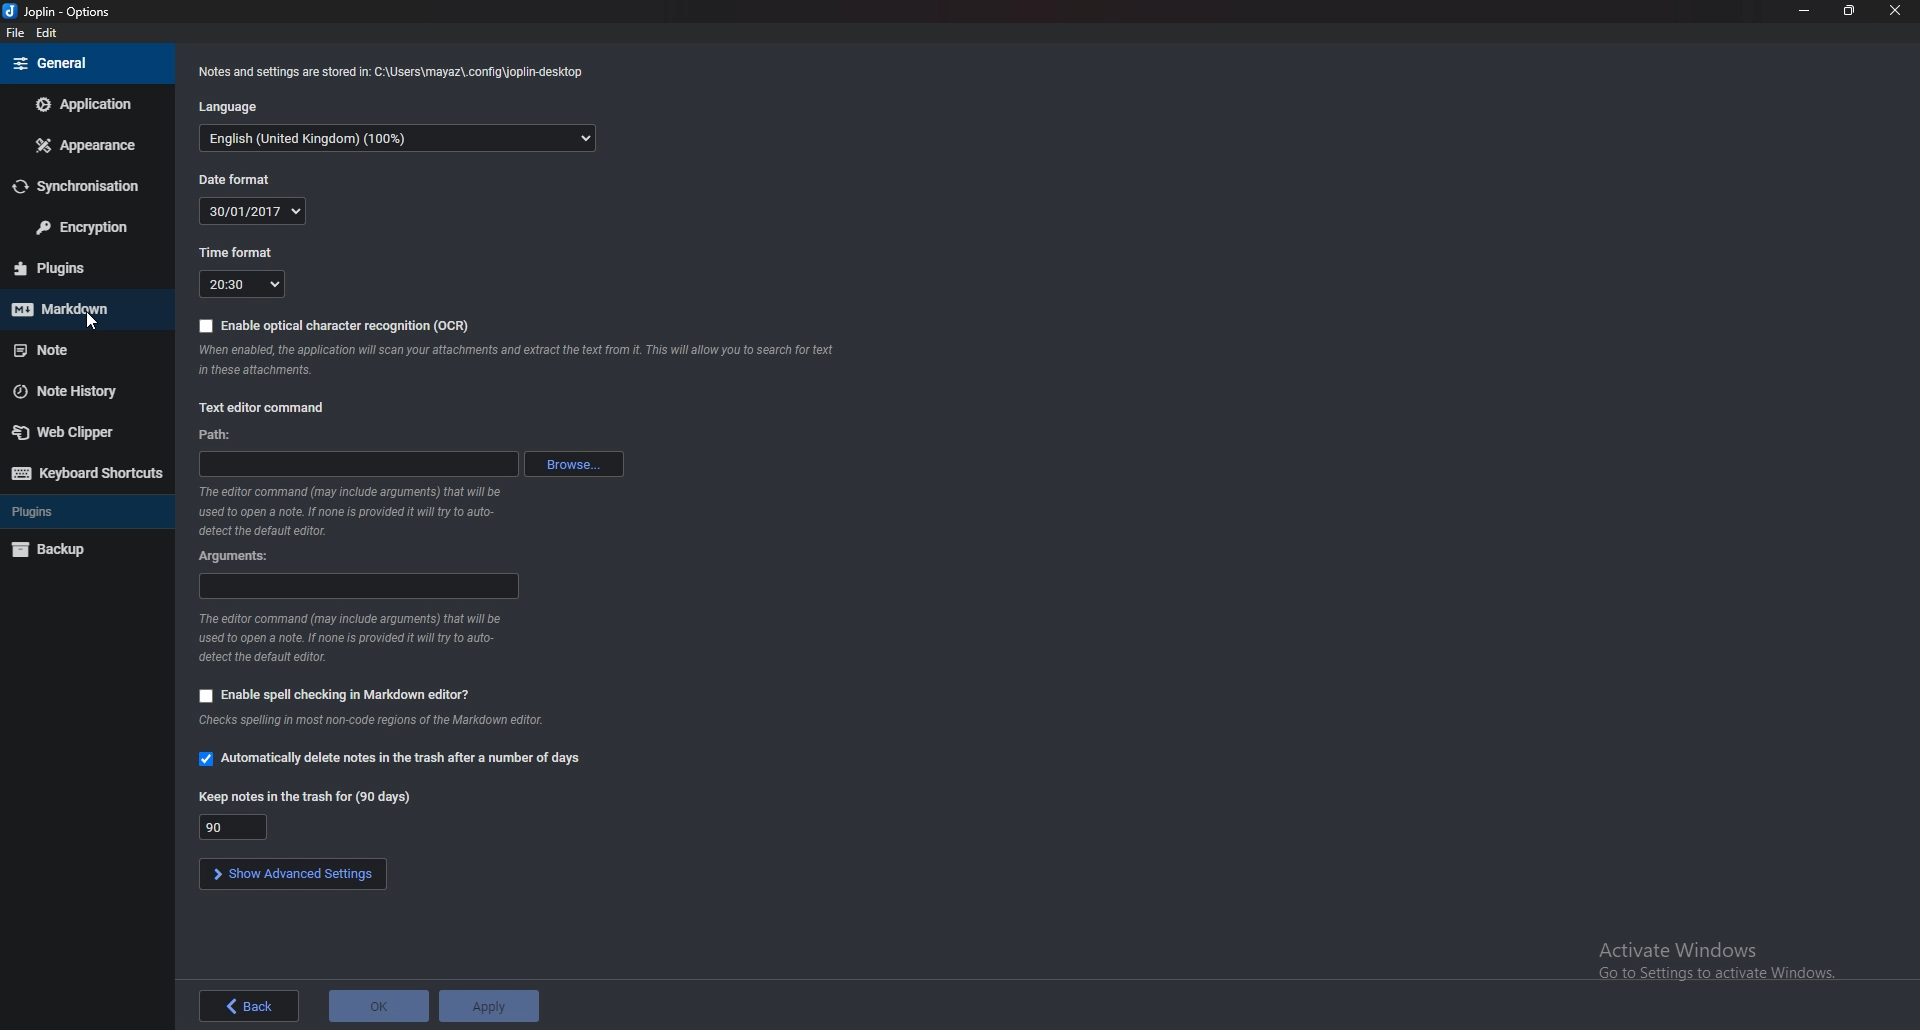  What do you see at coordinates (1850, 11) in the screenshot?
I see `Resize` at bounding box center [1850, 11].